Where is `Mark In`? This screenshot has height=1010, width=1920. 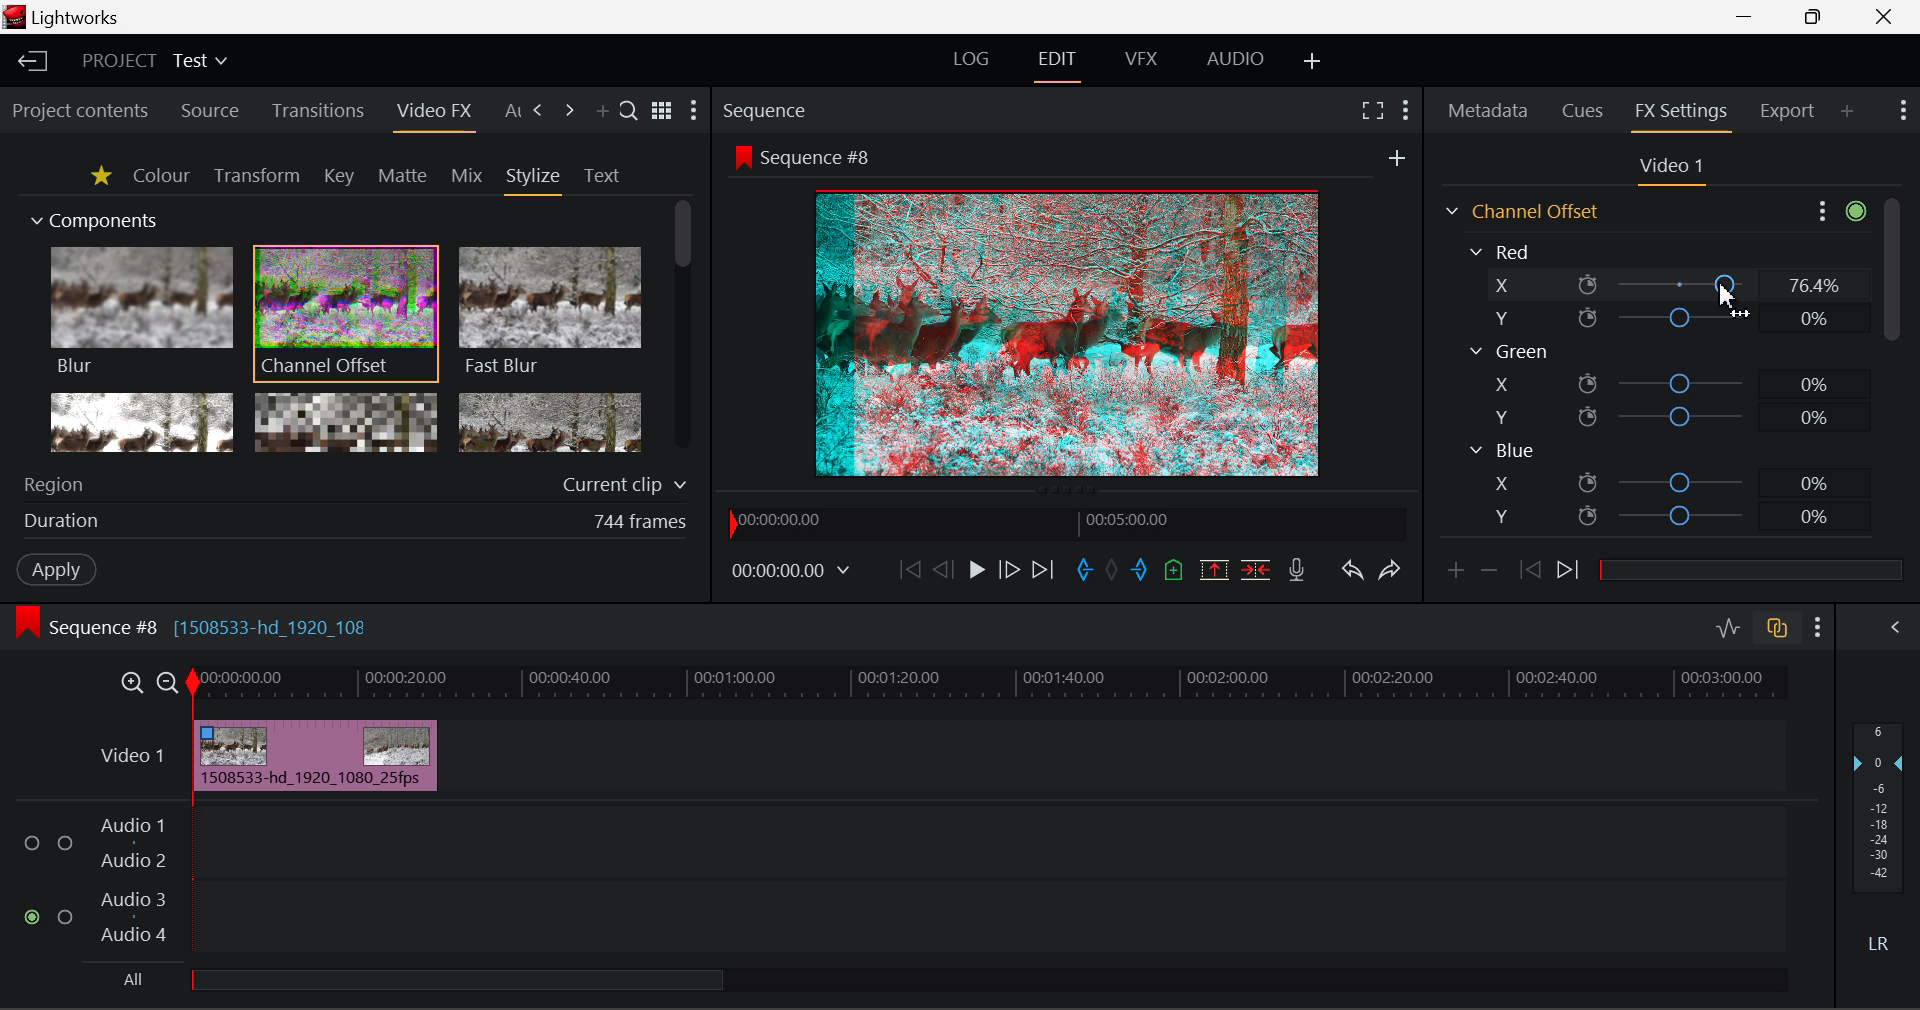
Mark In is located at coordinates (1085, 571).